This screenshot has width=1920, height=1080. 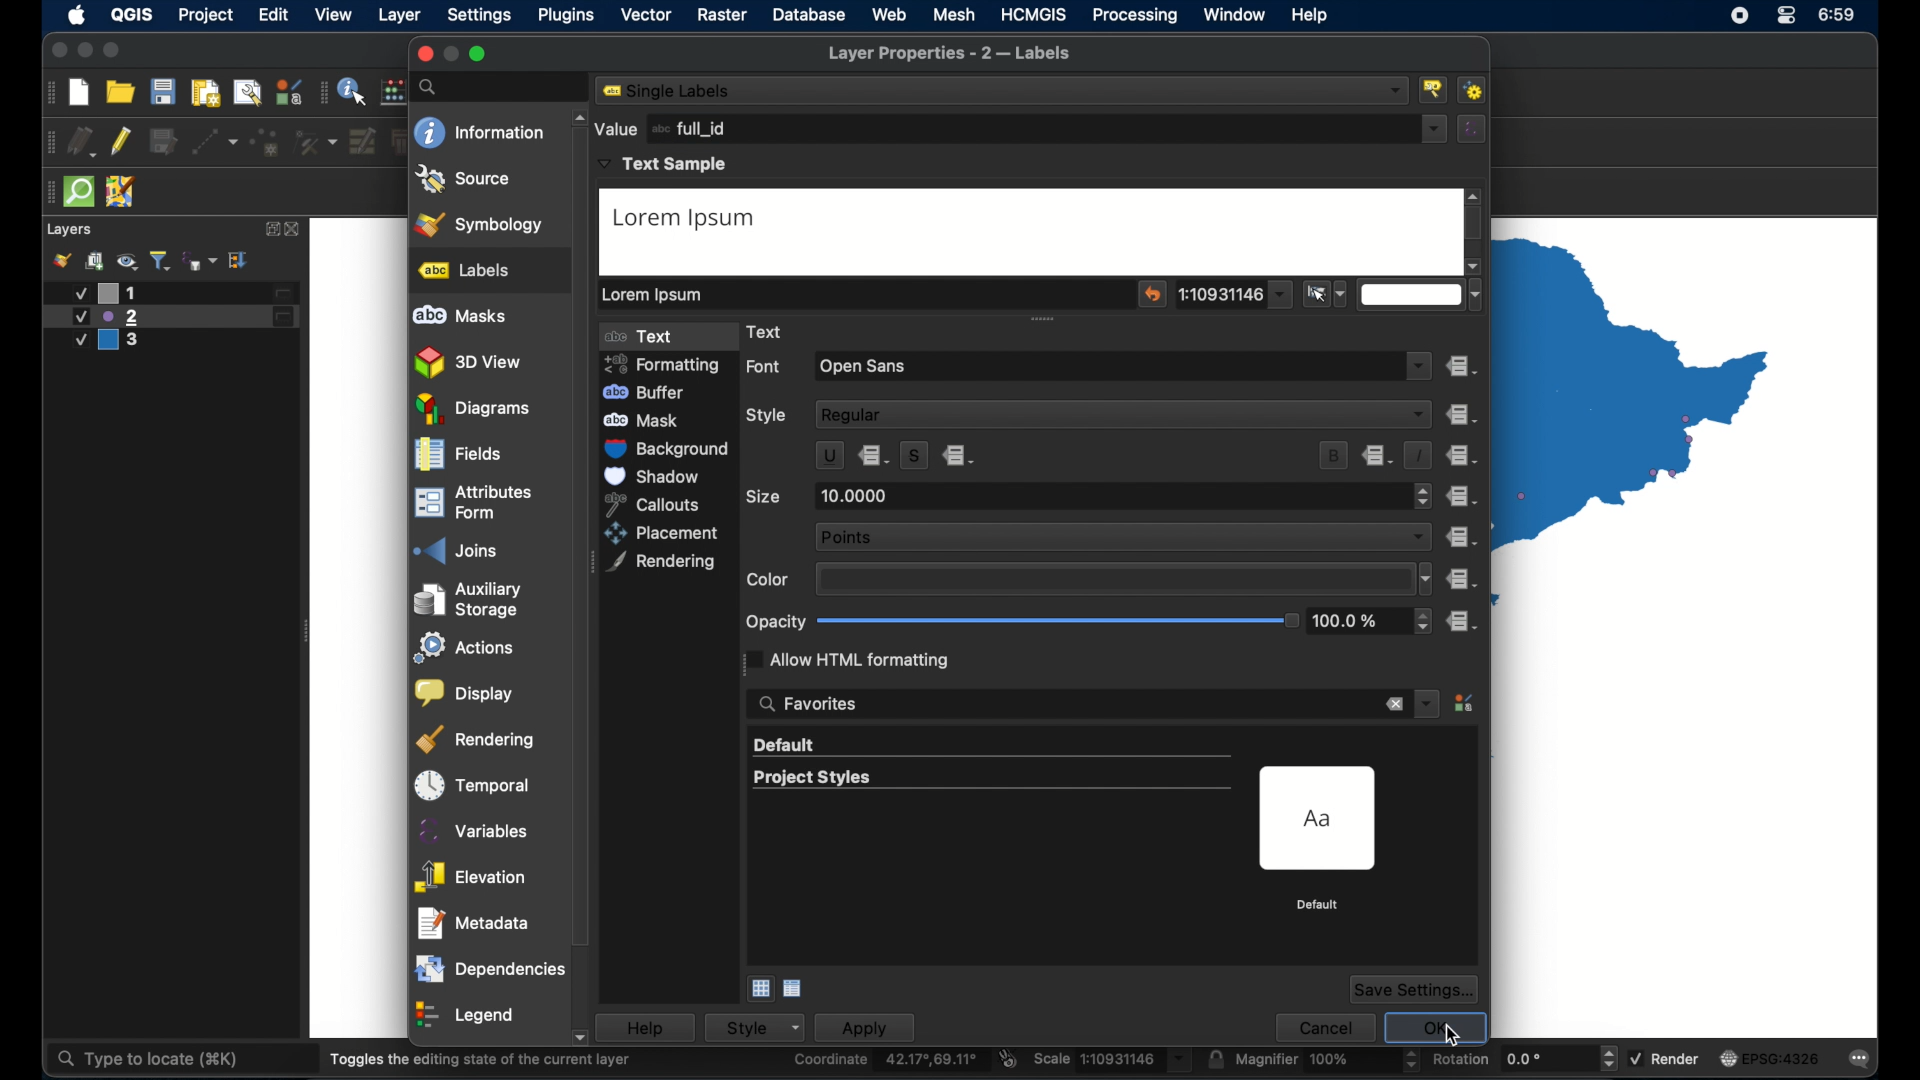 What do you see at coordinates (771, 331) in the screenshot?
I see `text` at bounding box center [771, 331].